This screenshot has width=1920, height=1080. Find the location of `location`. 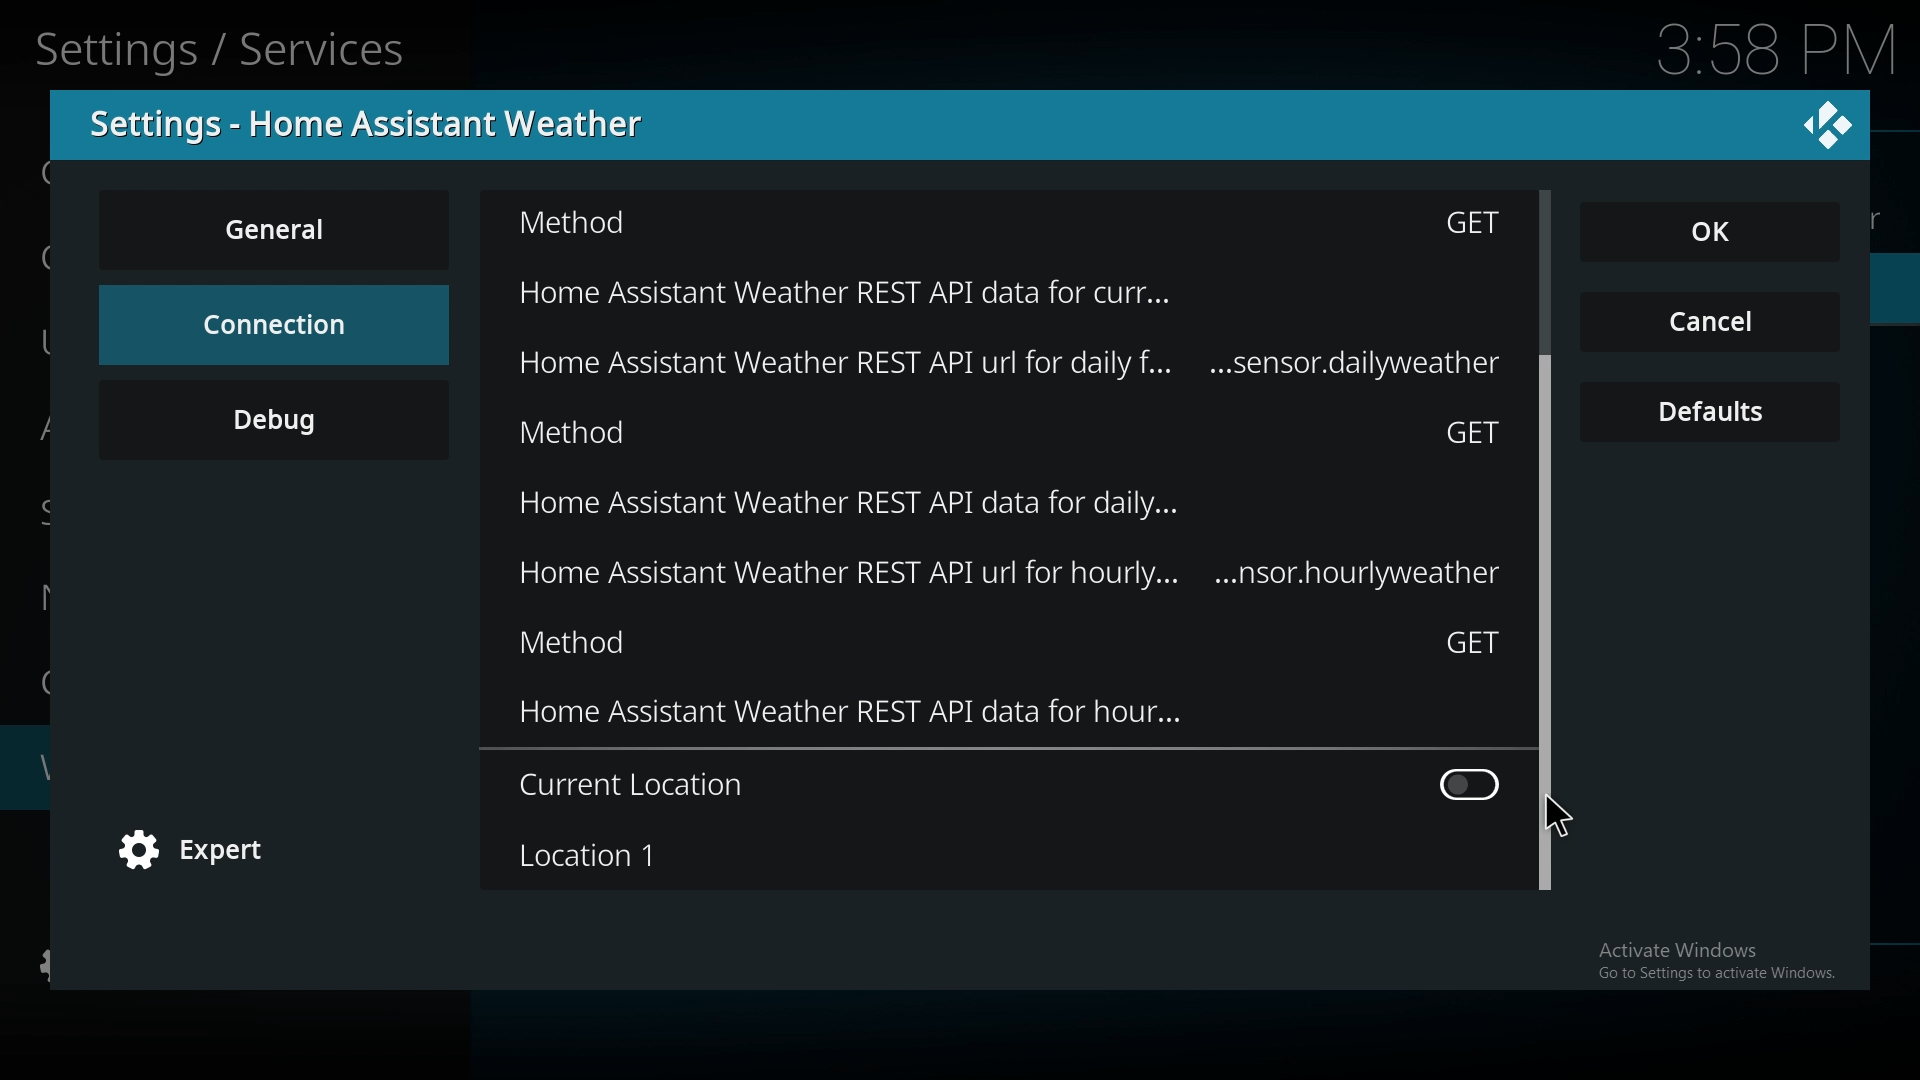

location is located at coordinates (999, 855).